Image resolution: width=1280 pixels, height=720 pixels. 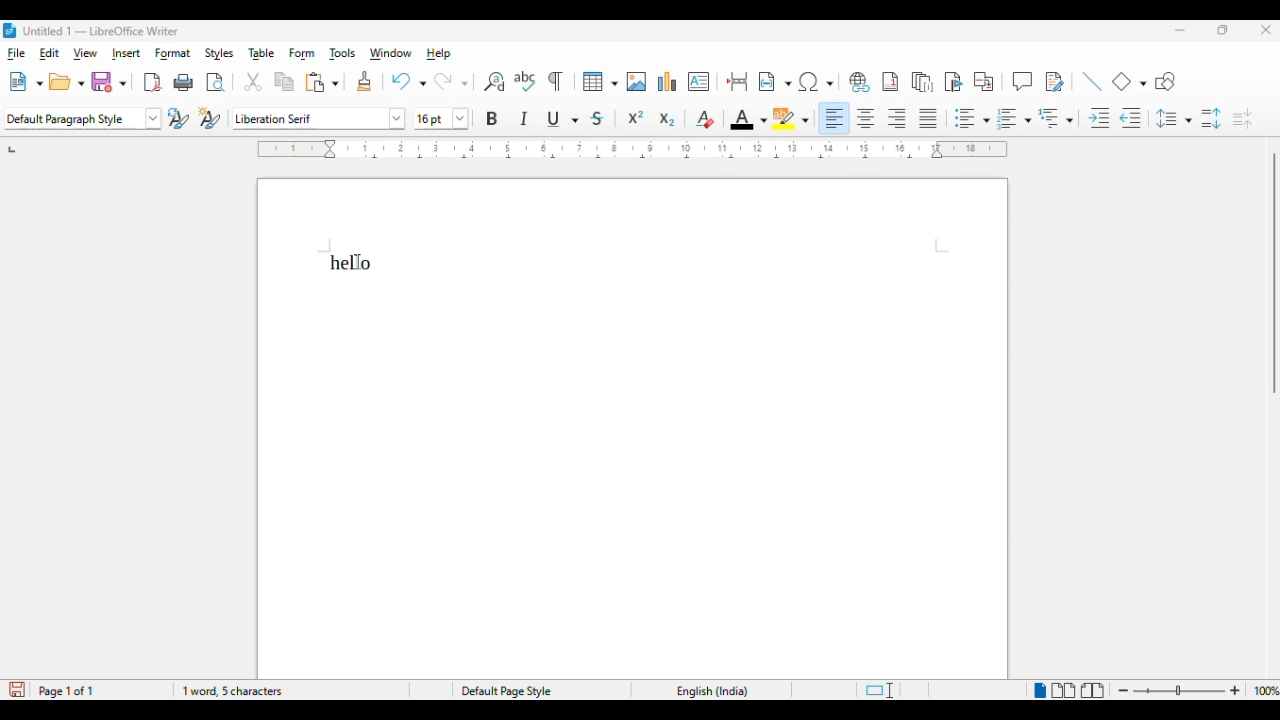 What do you see at coordinates (172, 54) in the screenshot?
I see `format` at bounding box center [172, 54].